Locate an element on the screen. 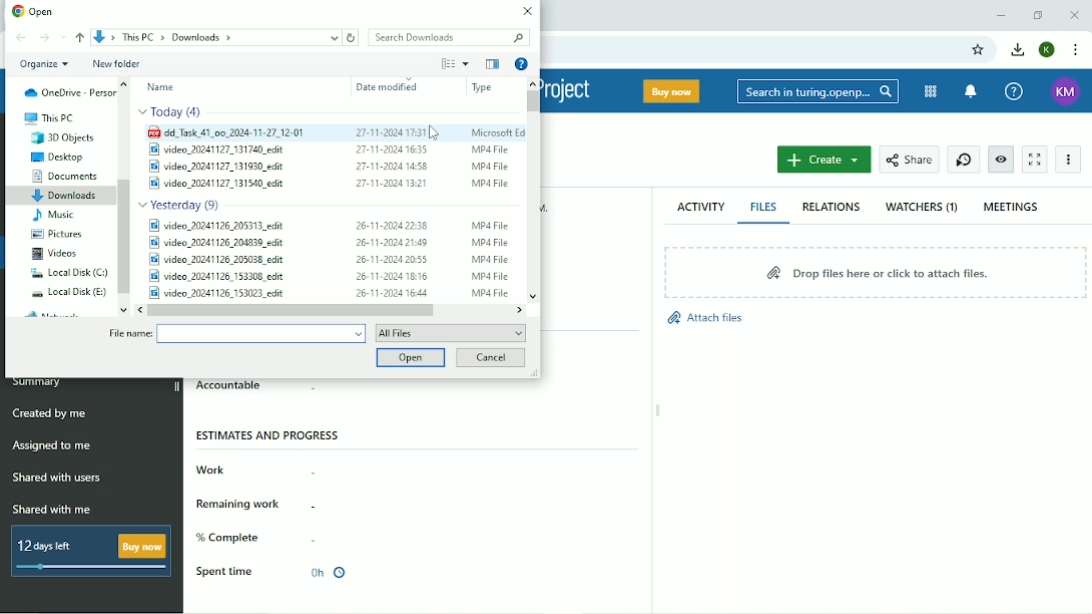 Image resolution: width=1092 pixels, height=614 pixels. Up to "This PC" is located at coordinates (81, 38).